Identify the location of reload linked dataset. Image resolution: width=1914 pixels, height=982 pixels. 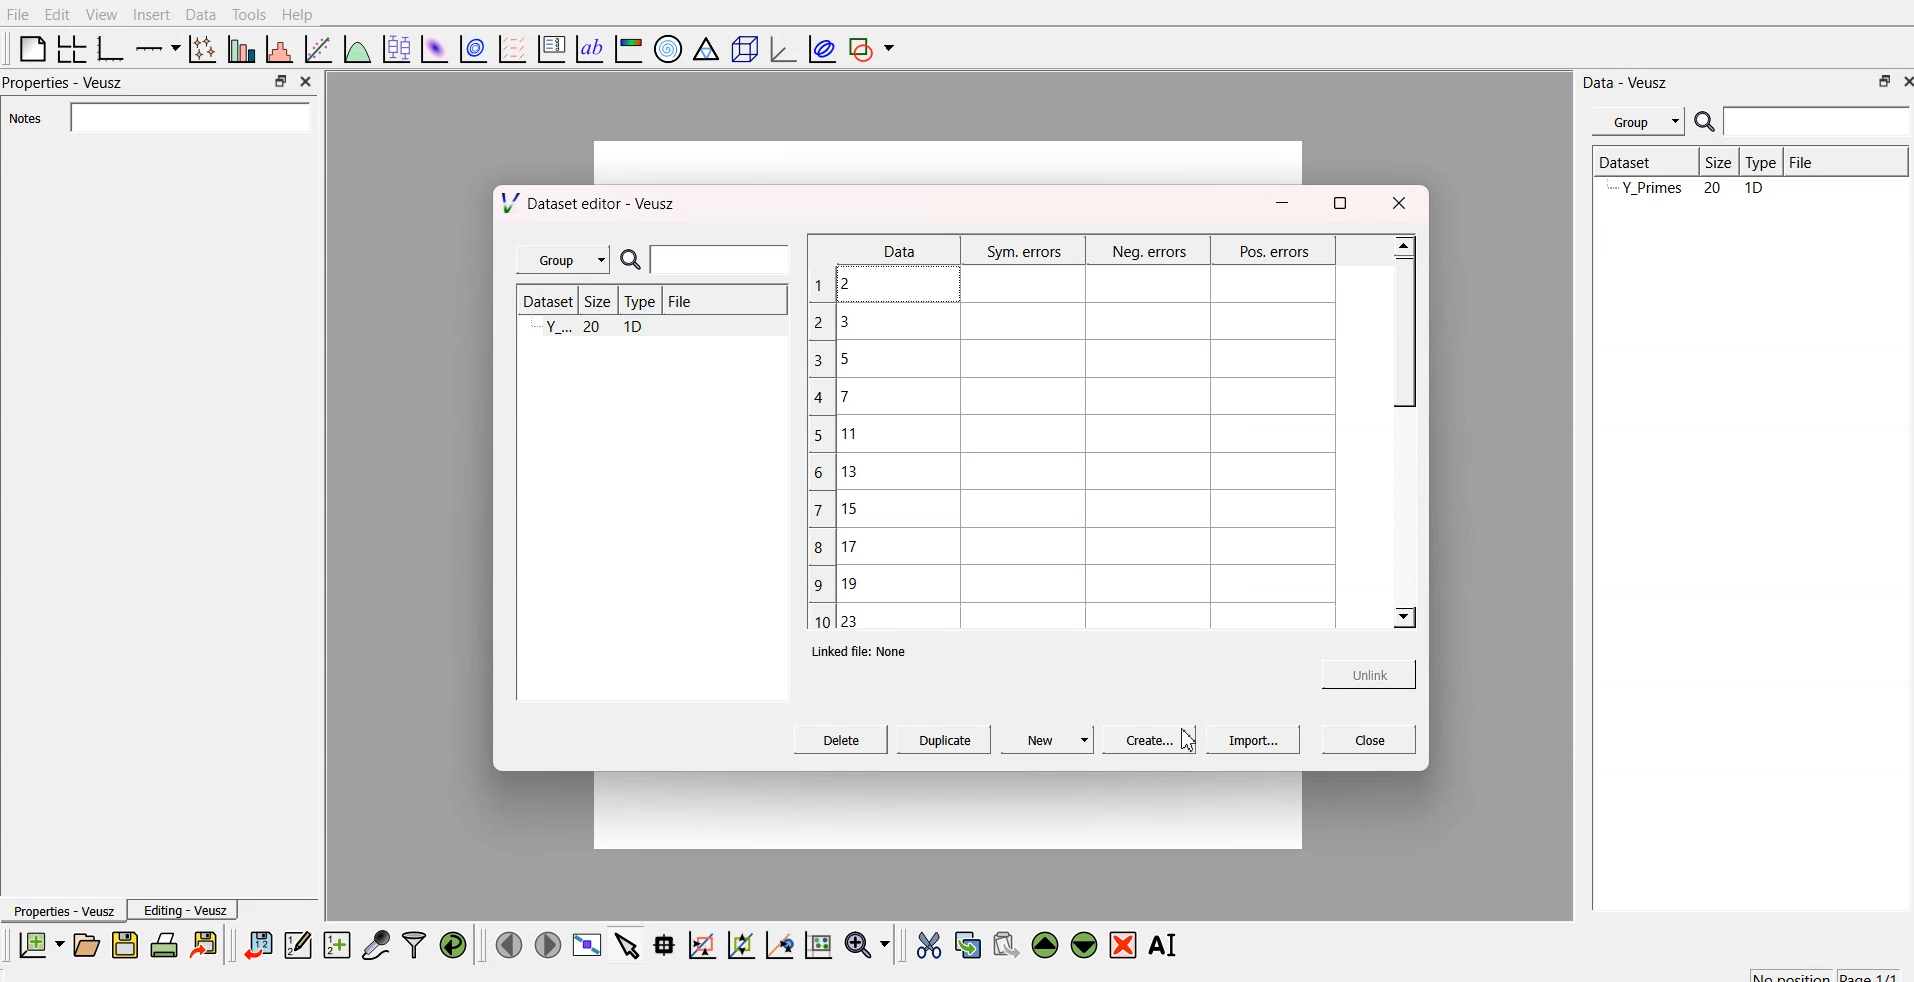
(453, 942).